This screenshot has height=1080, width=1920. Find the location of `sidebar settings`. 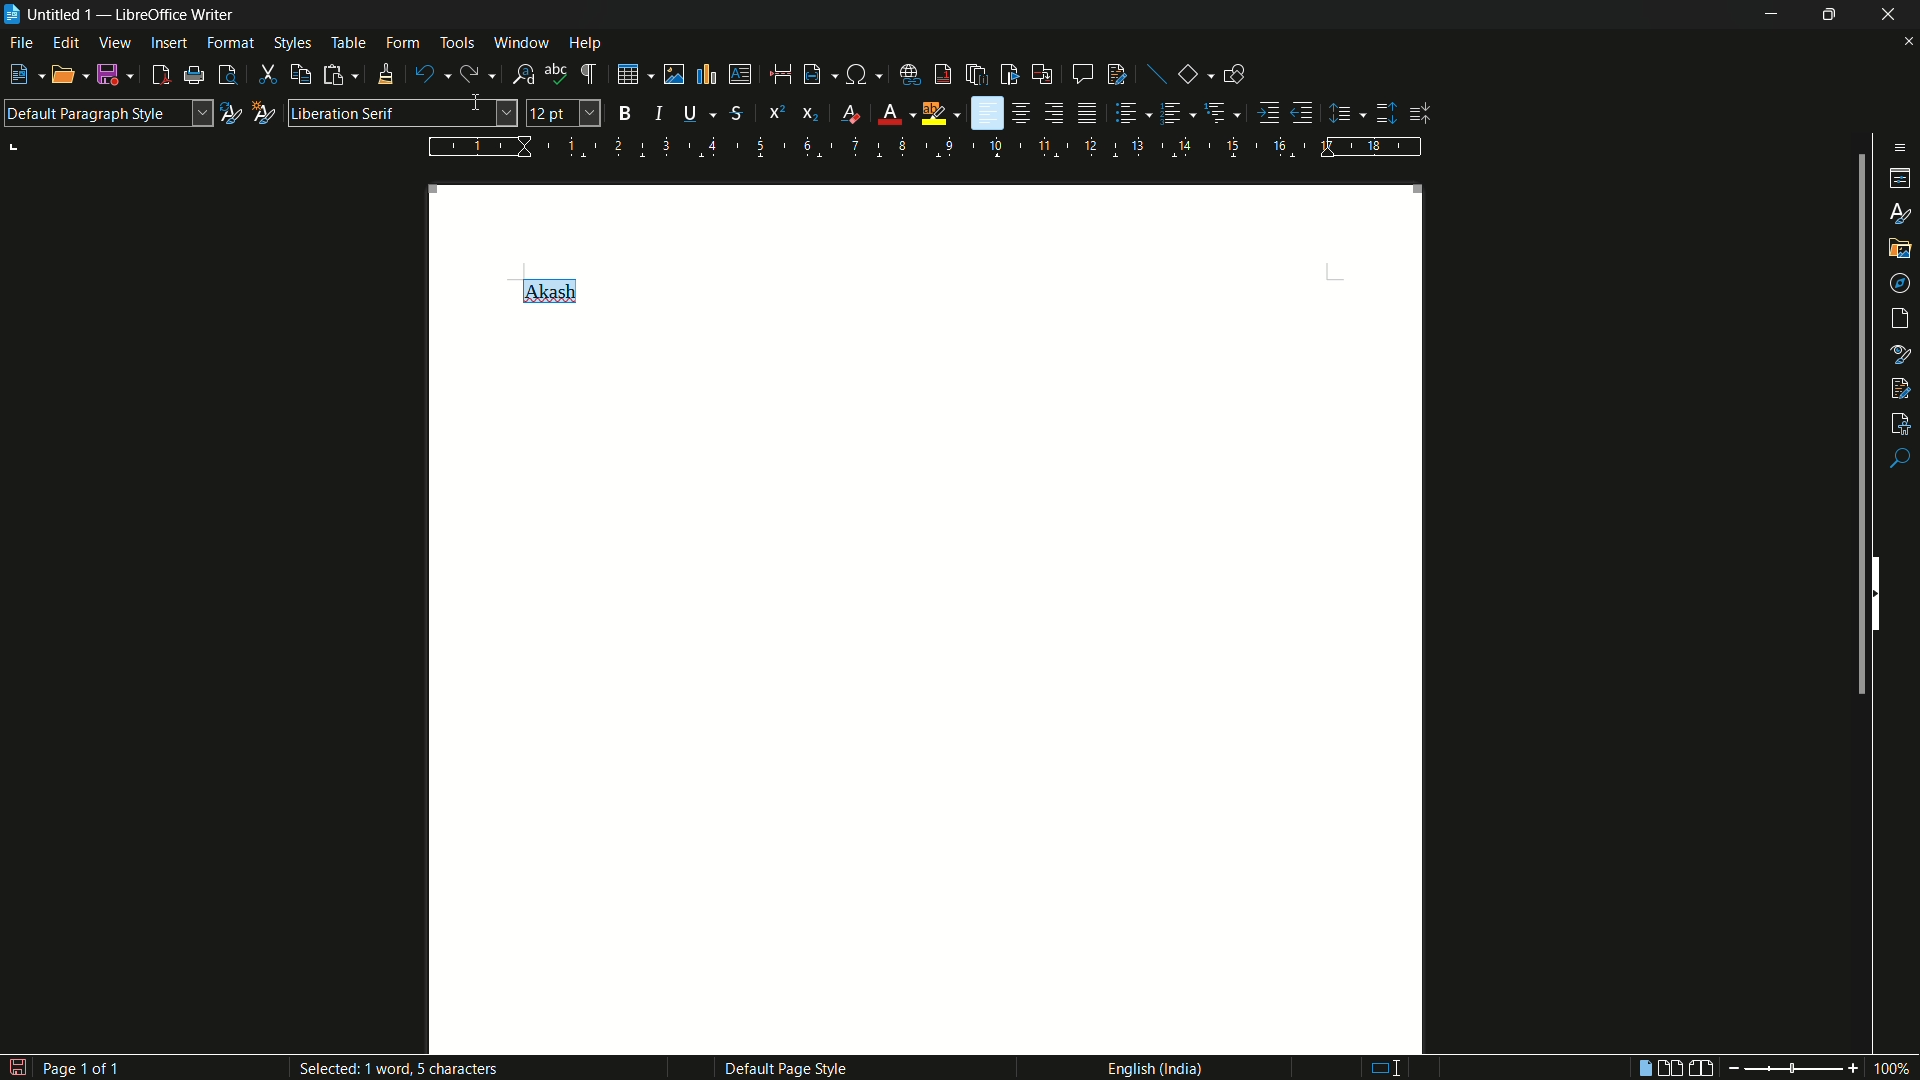

sidebar settings is located at coordinates (1896, 147).